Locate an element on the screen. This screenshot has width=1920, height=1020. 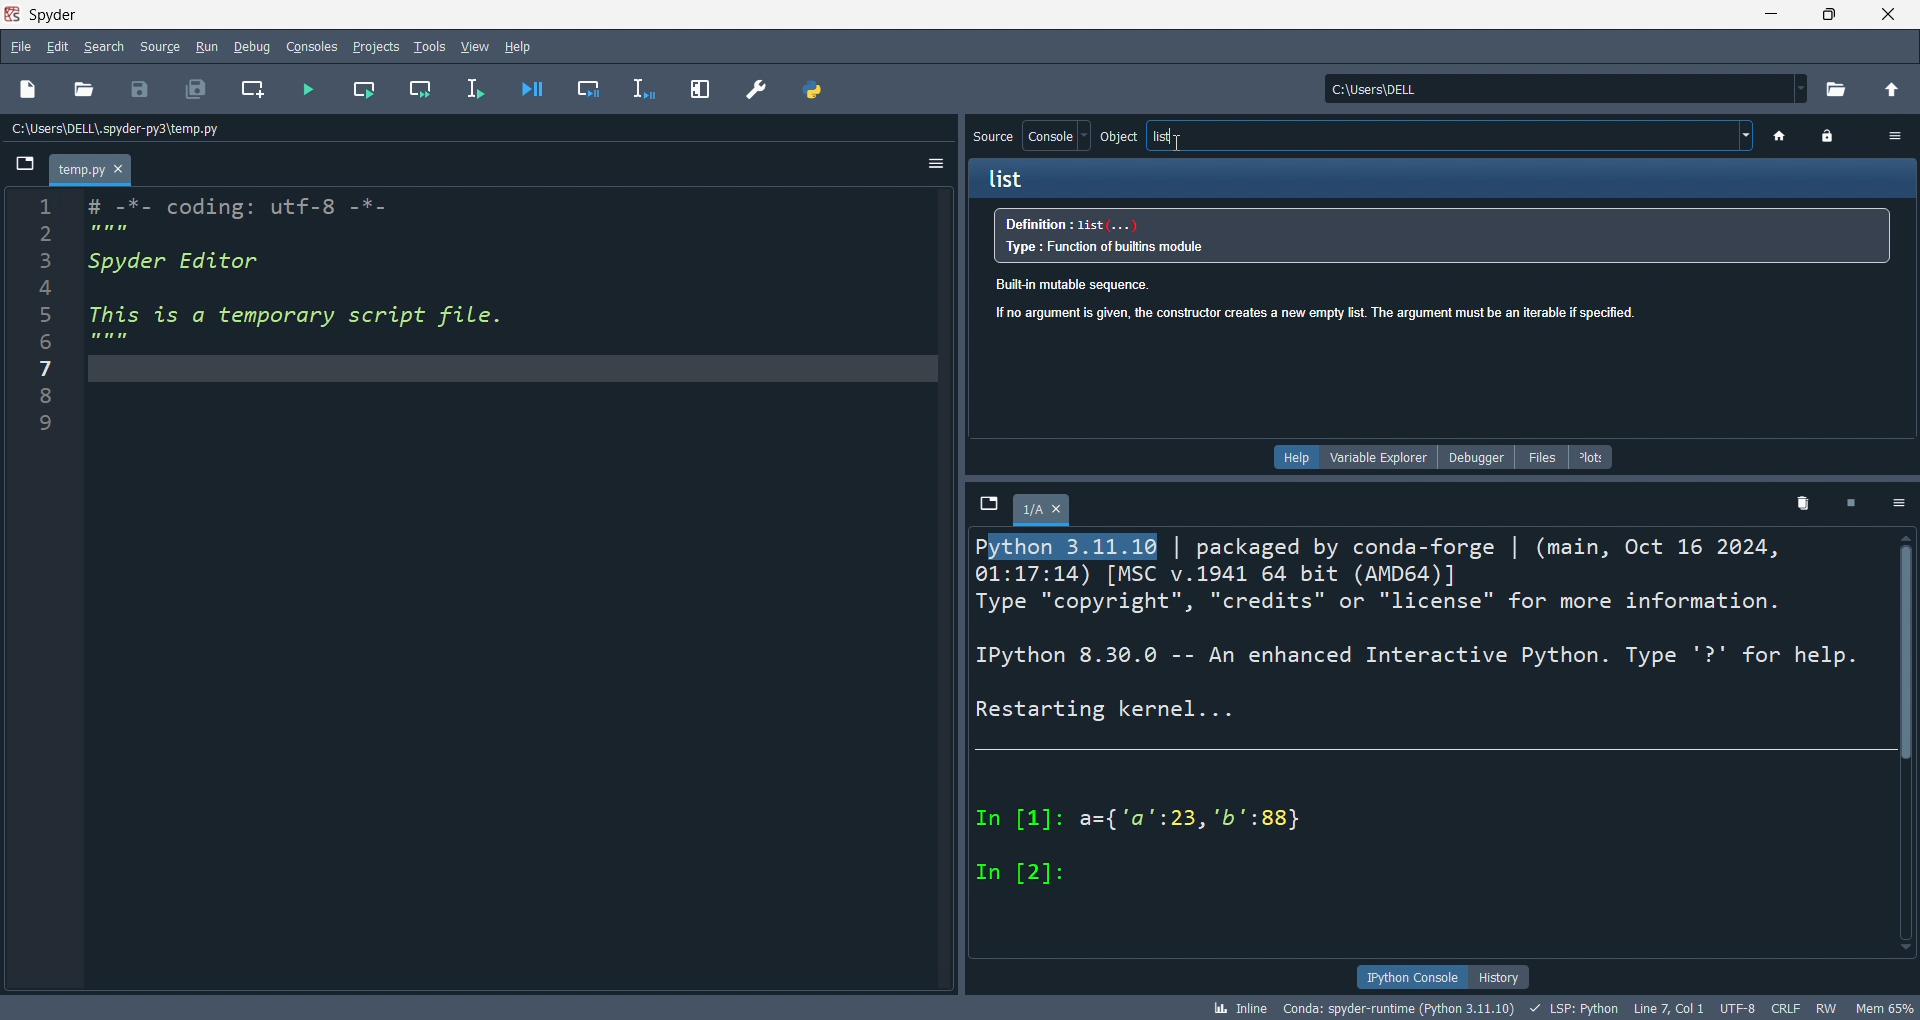
close is located at coordinates (1889, 14).